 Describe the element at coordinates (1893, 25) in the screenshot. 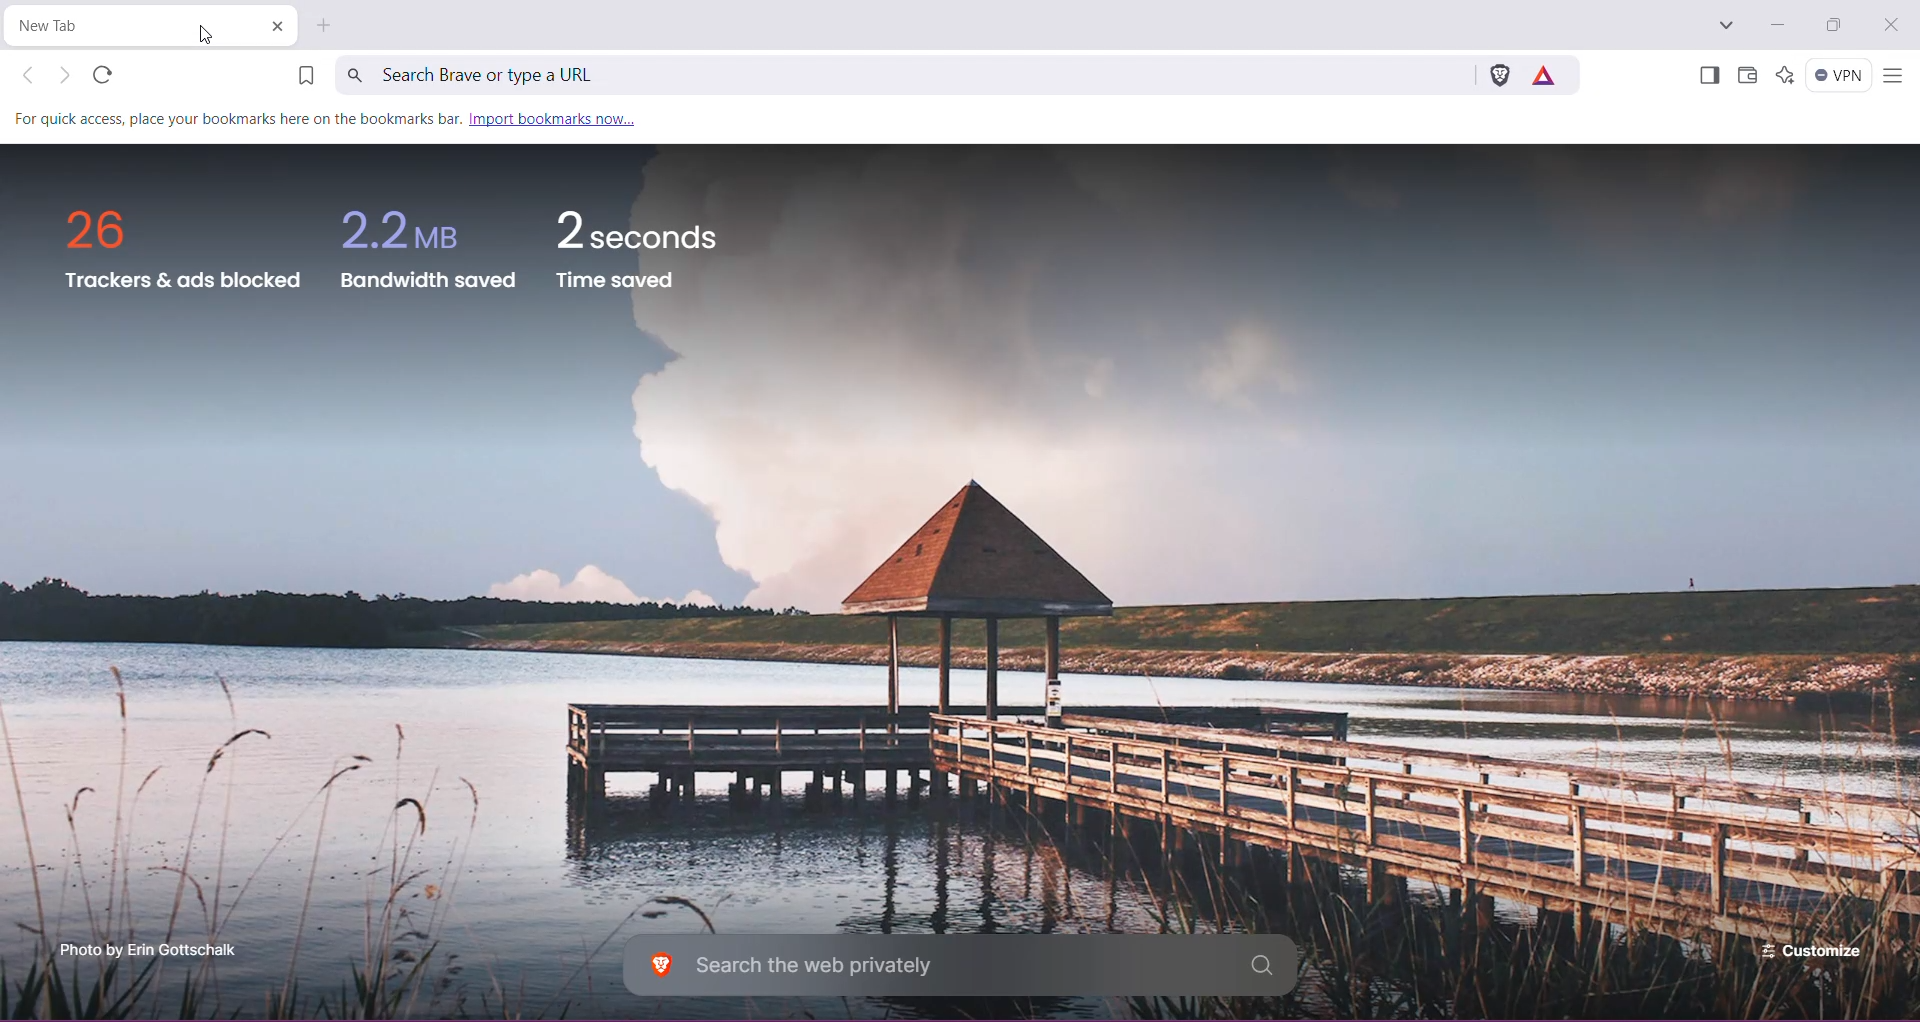

I see `Close` at that location.